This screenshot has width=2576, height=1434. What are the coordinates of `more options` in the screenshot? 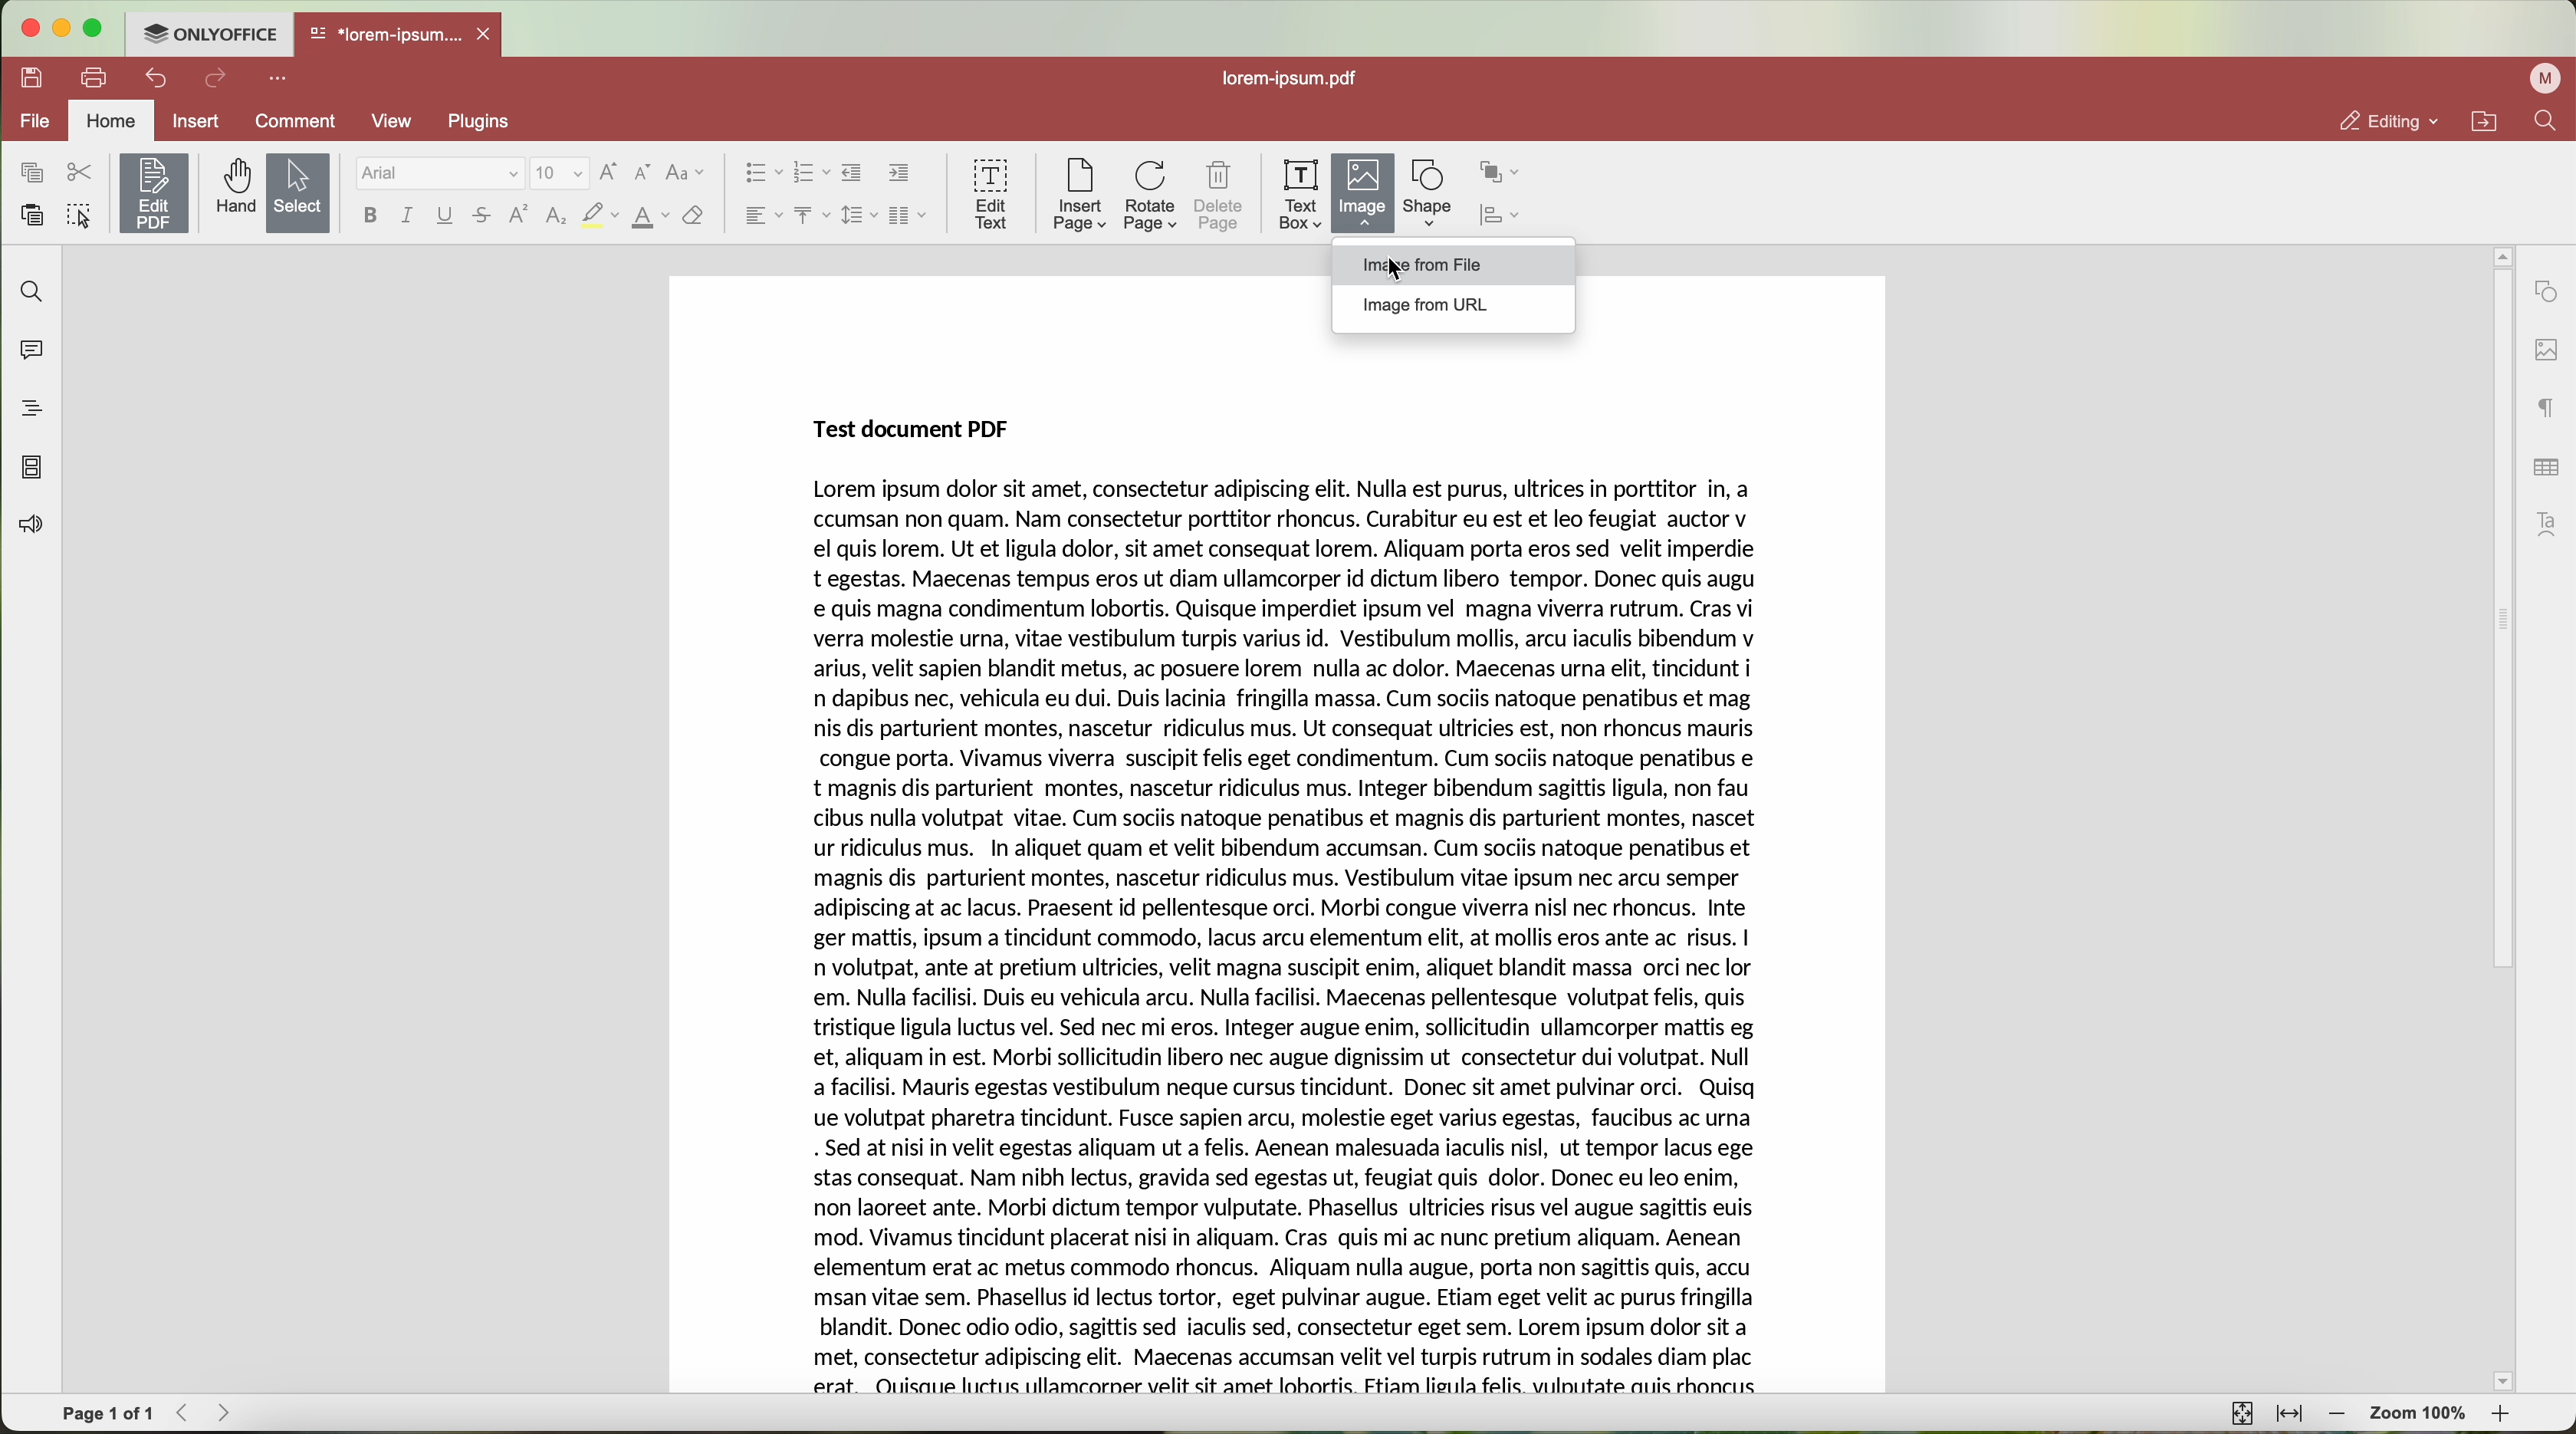 It's located at (282, 76).